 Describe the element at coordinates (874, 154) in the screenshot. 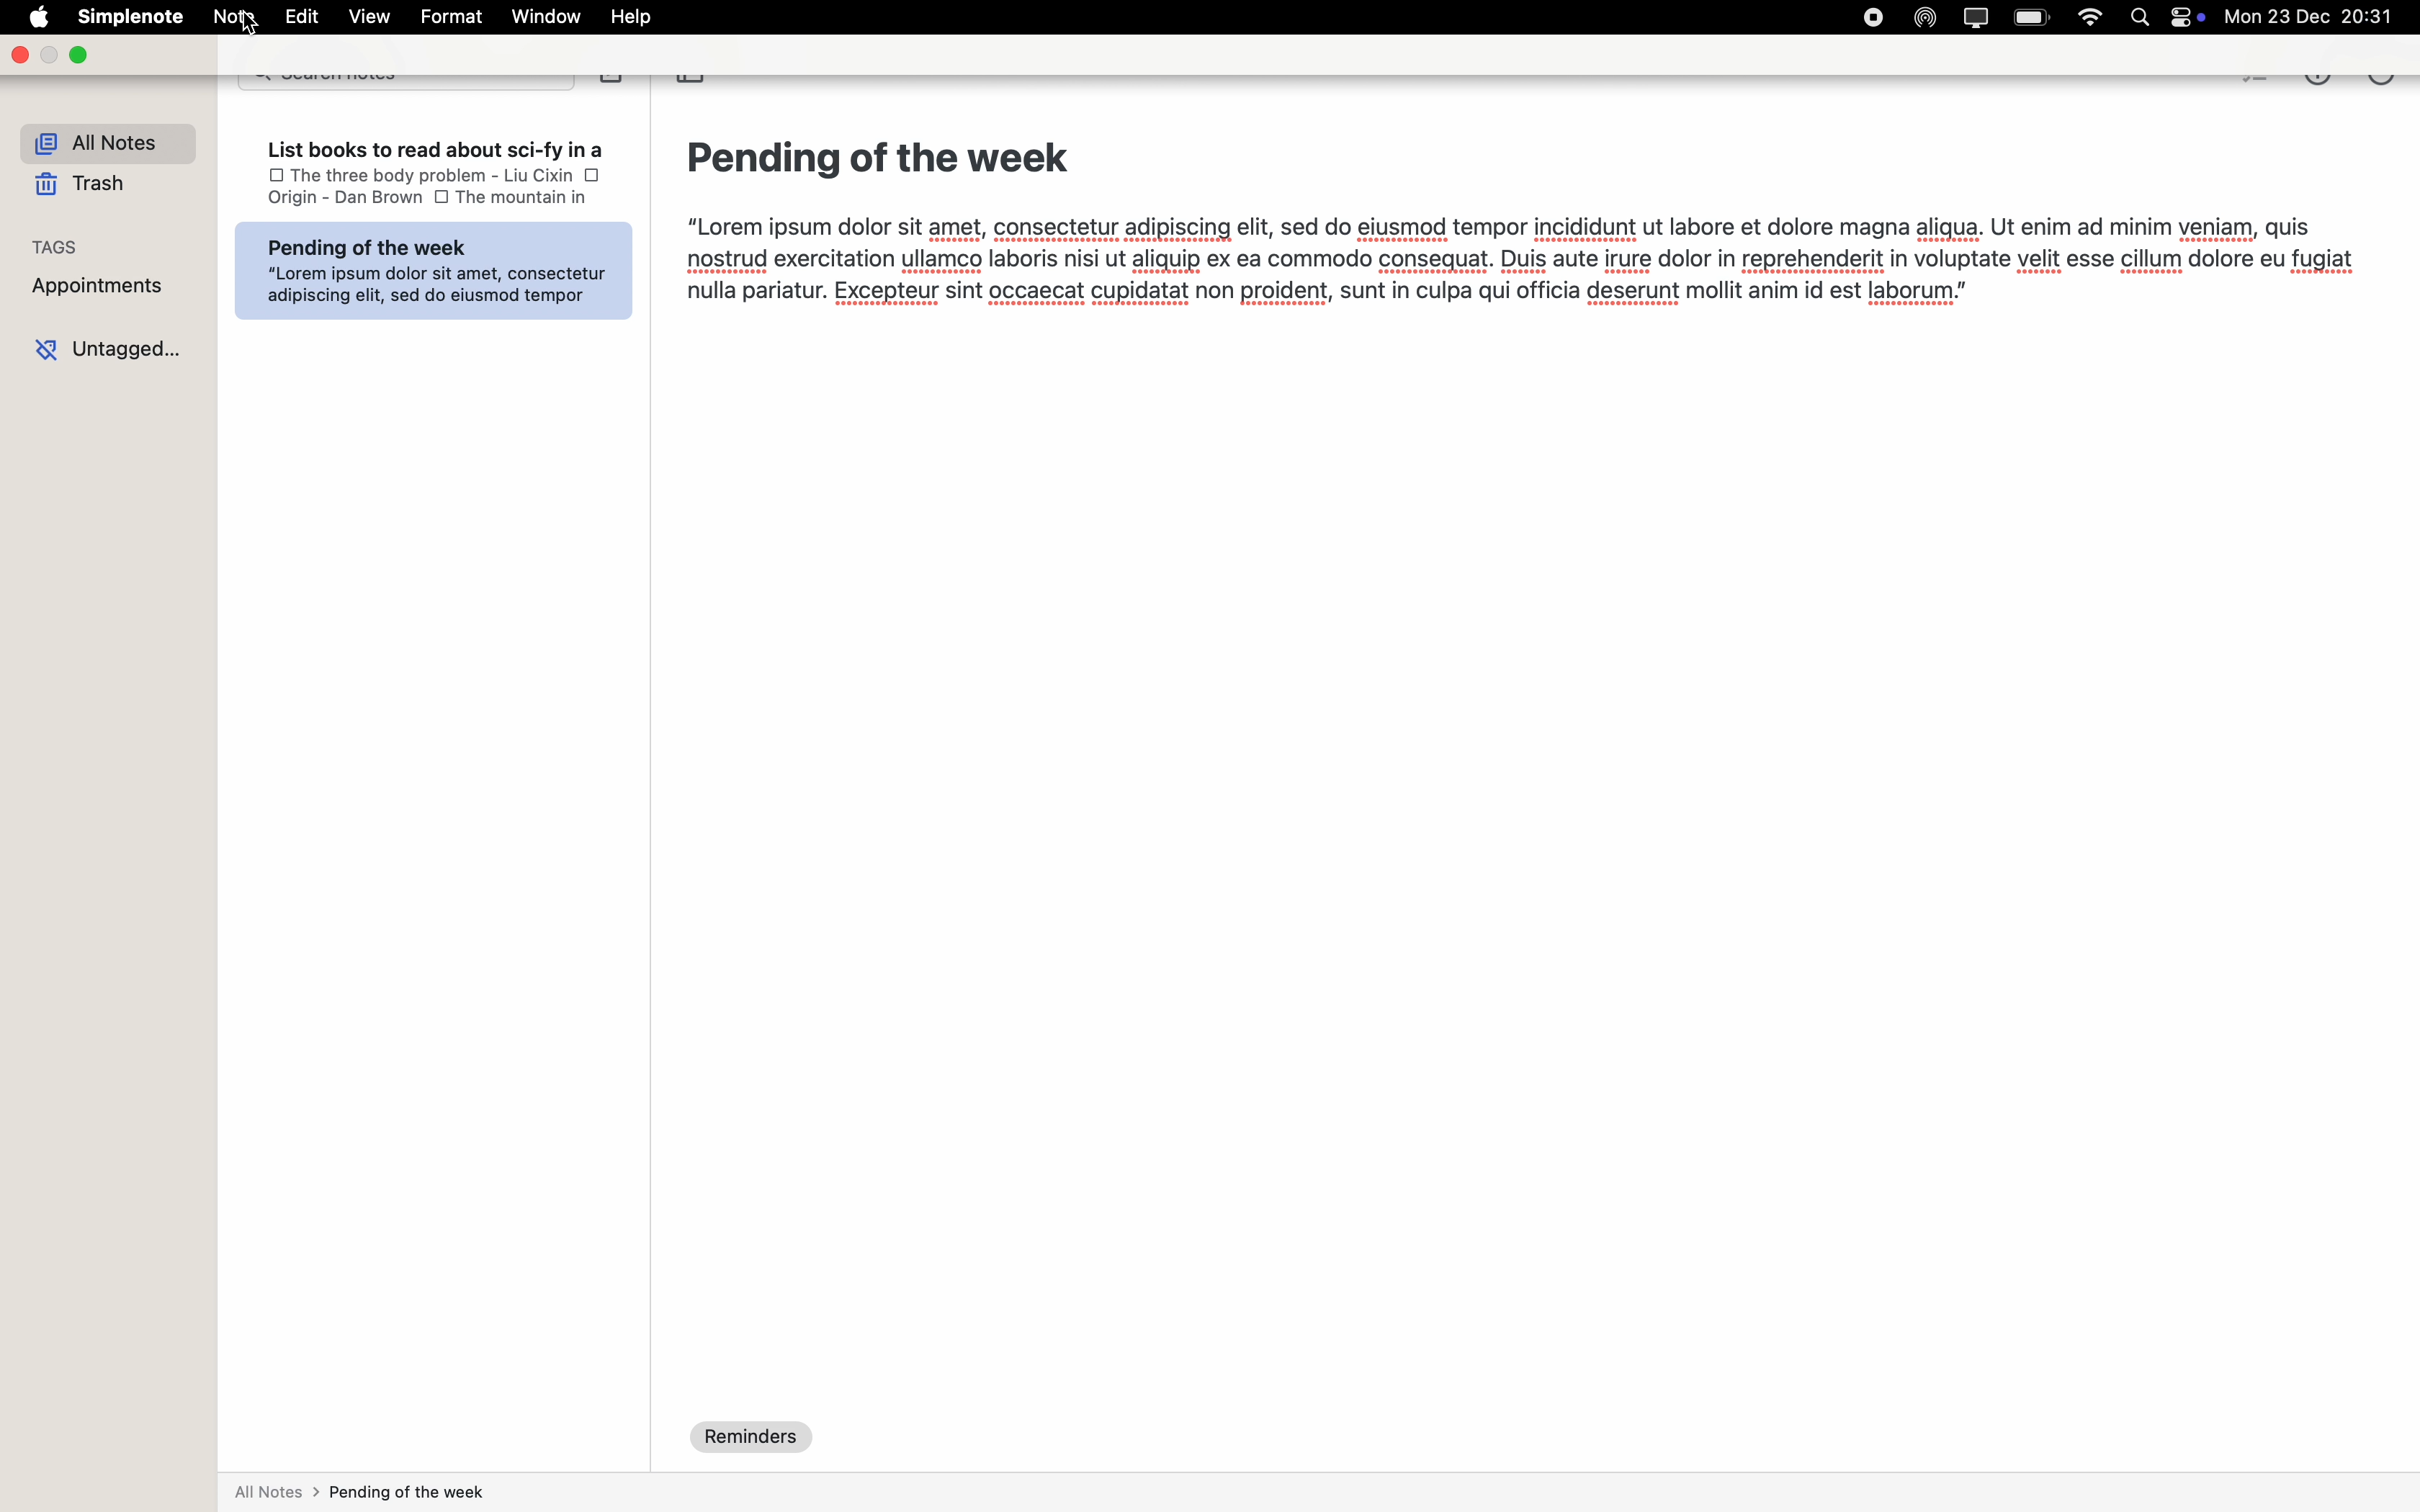

I see ` Pending of the week` at that location.